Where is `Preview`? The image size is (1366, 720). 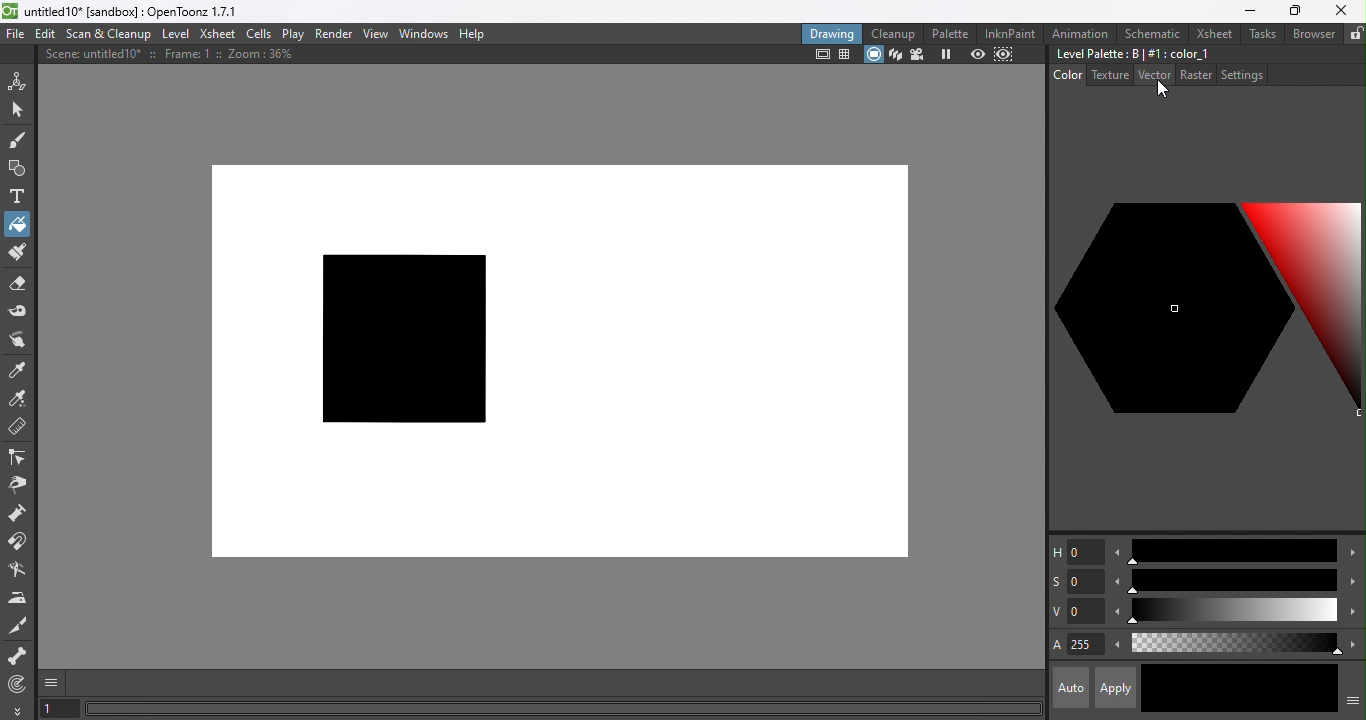
Preview is located at coordinates (978, 54).